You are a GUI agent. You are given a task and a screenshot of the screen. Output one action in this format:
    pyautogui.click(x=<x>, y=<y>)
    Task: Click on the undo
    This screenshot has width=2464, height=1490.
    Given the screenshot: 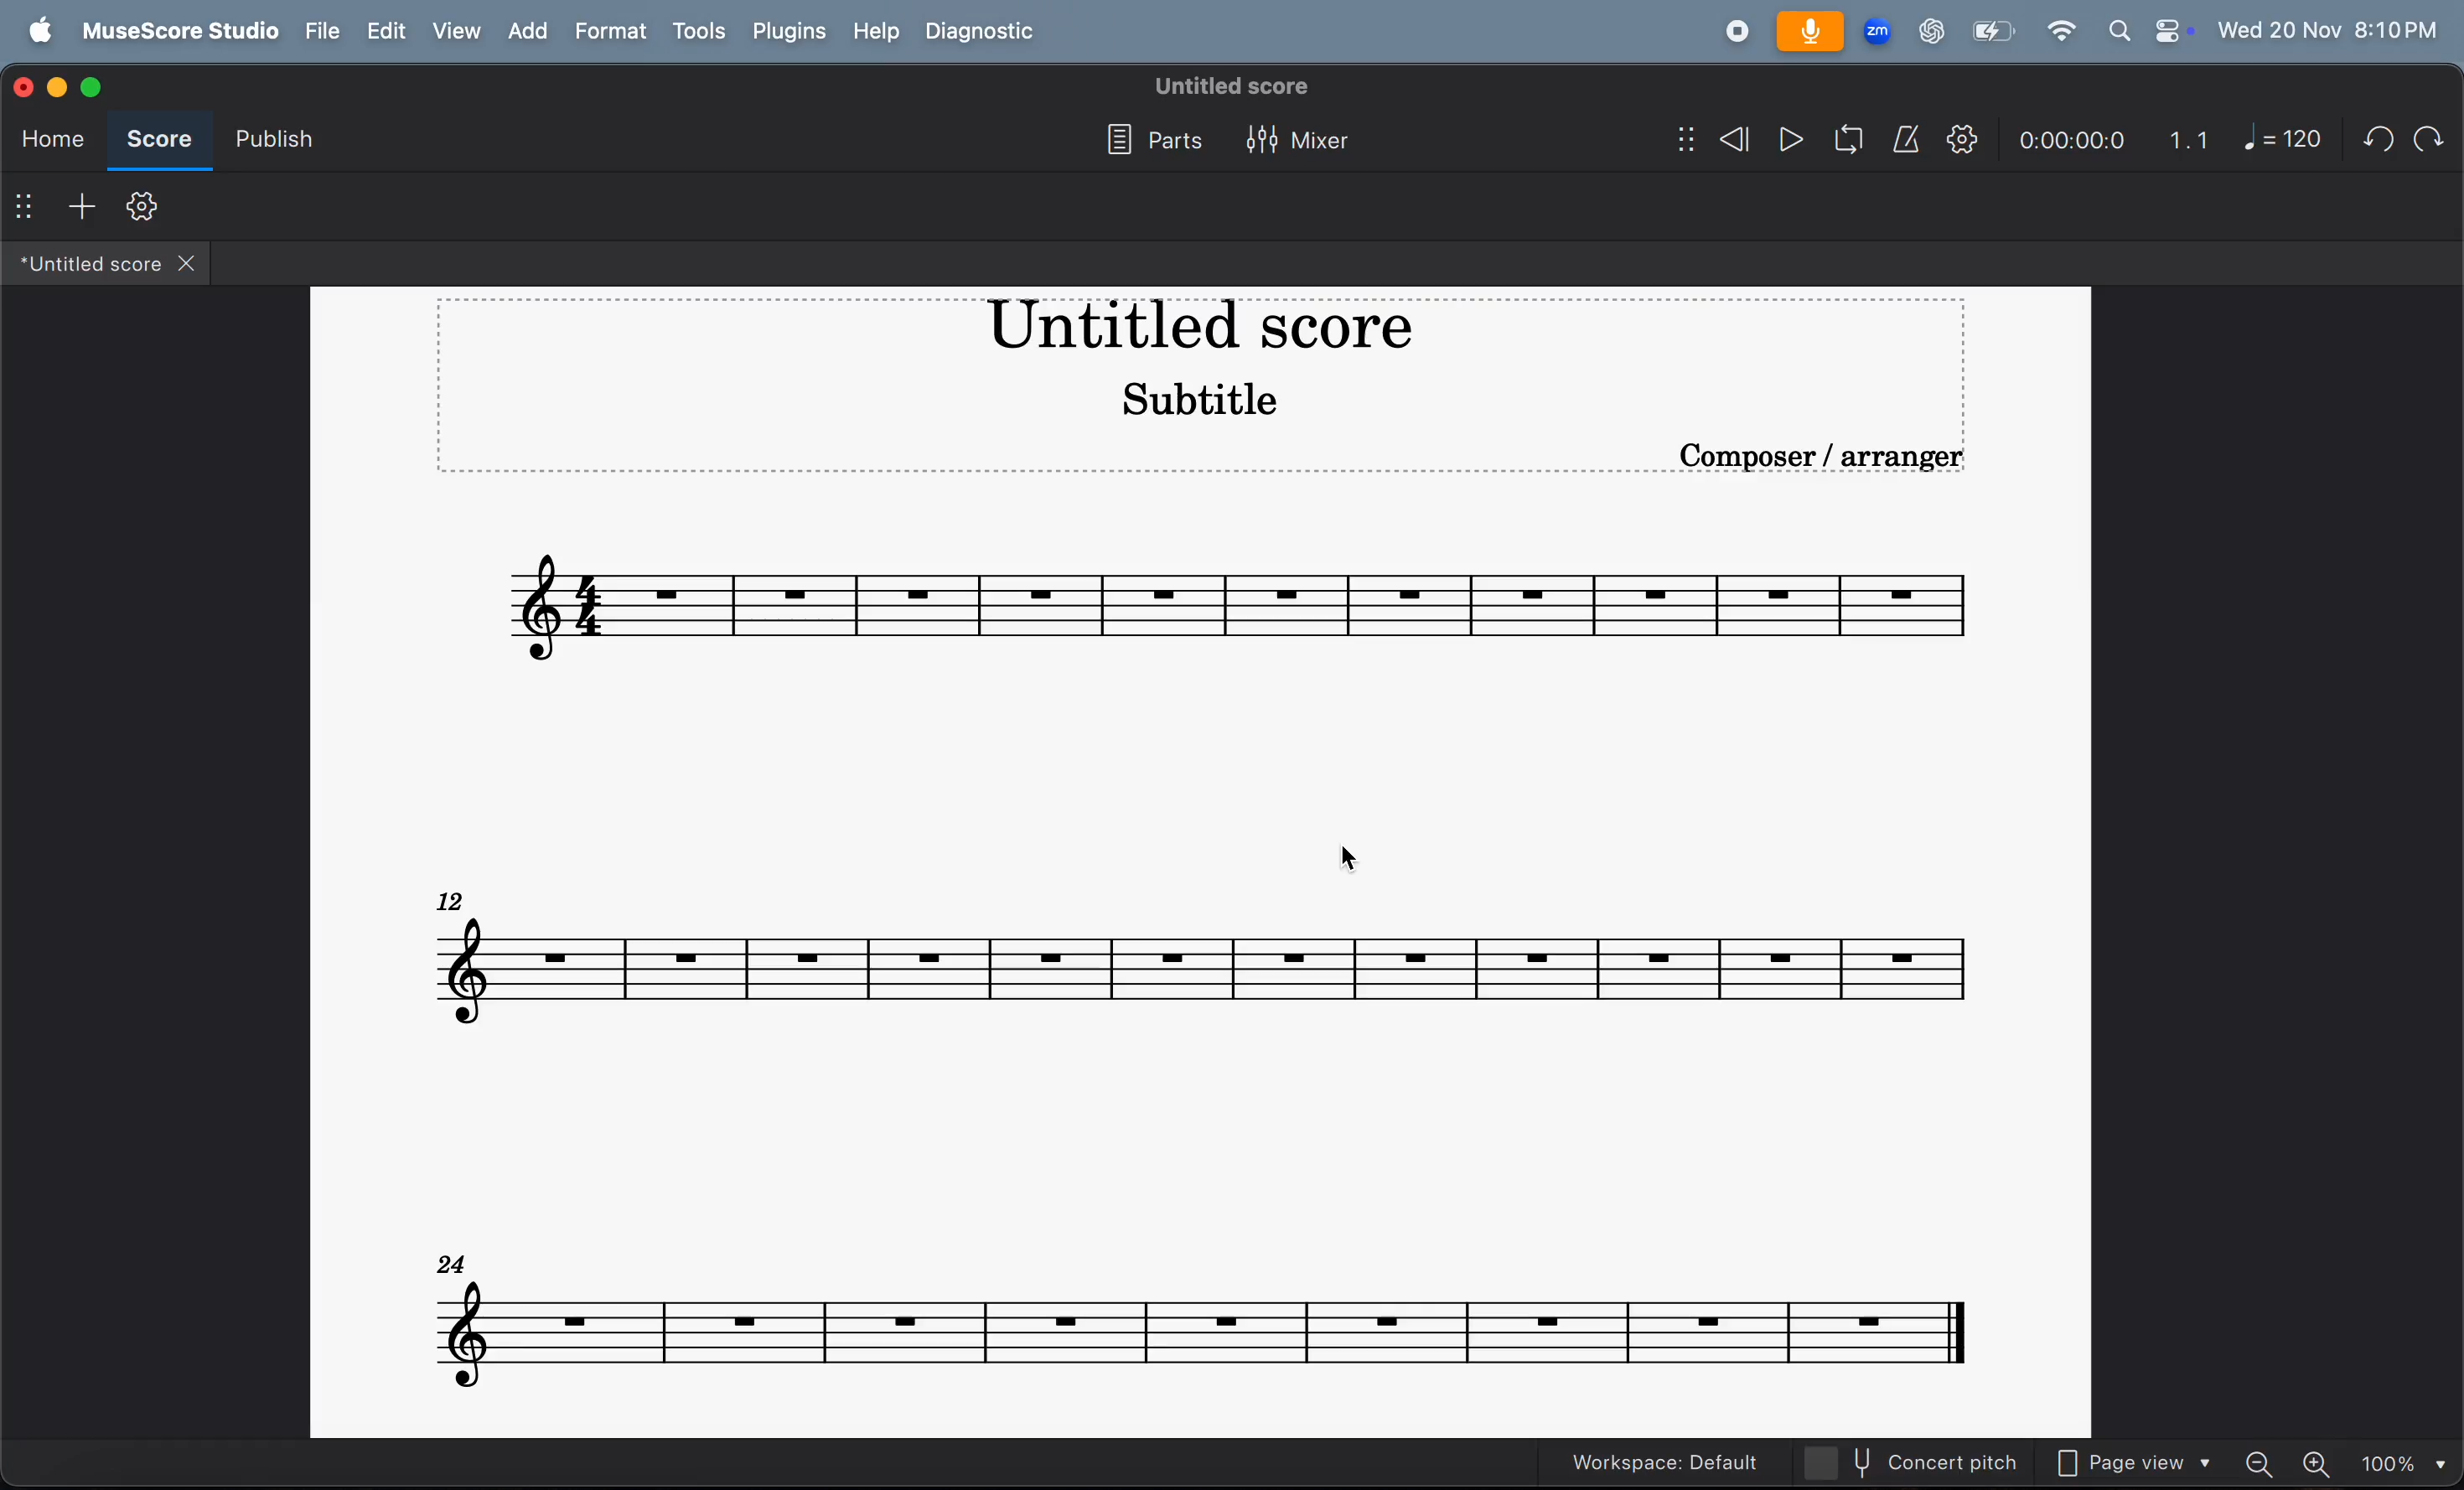 What is the action you would take?
    pyautogui.click(x=2374, y=139)
    